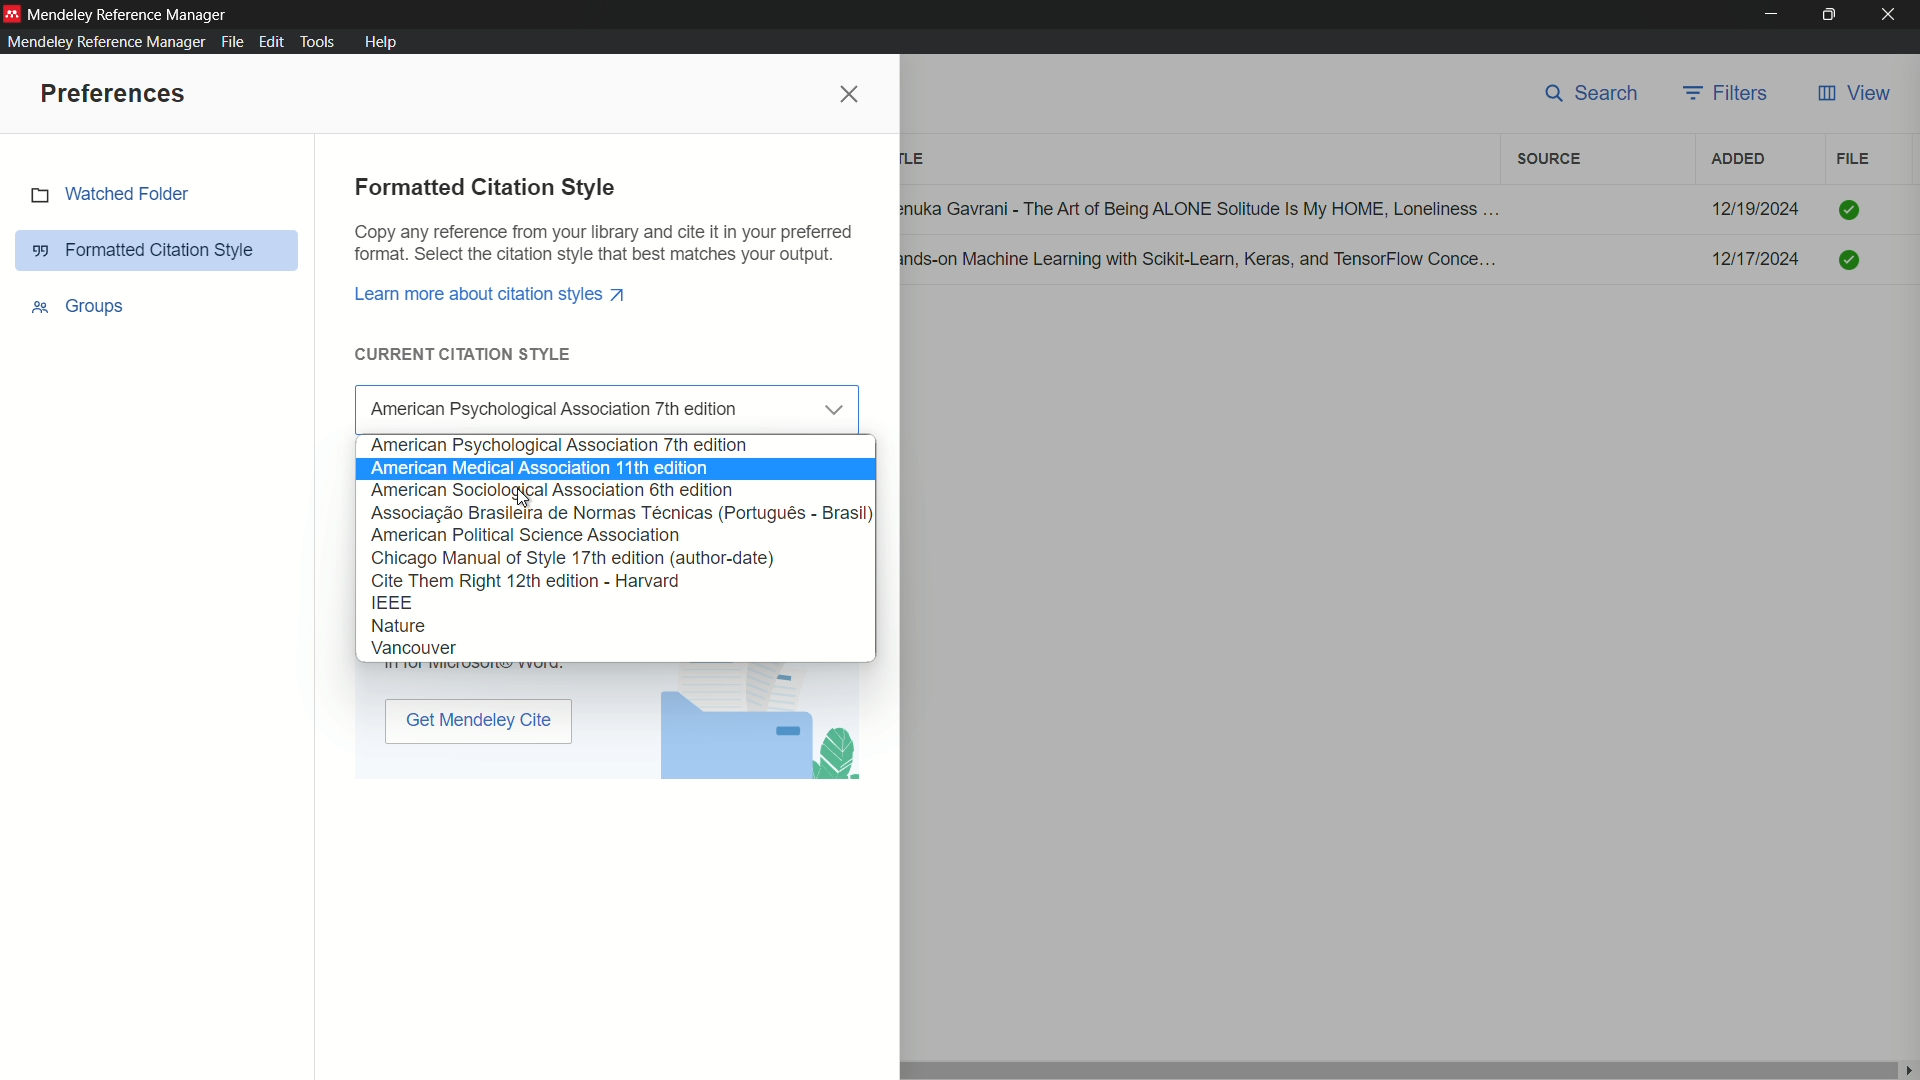 The height and width of the screenshot is (1080, 1920). Describe the element at coordinates (1550, 160) in the screenshot. I see `filters` at that location.